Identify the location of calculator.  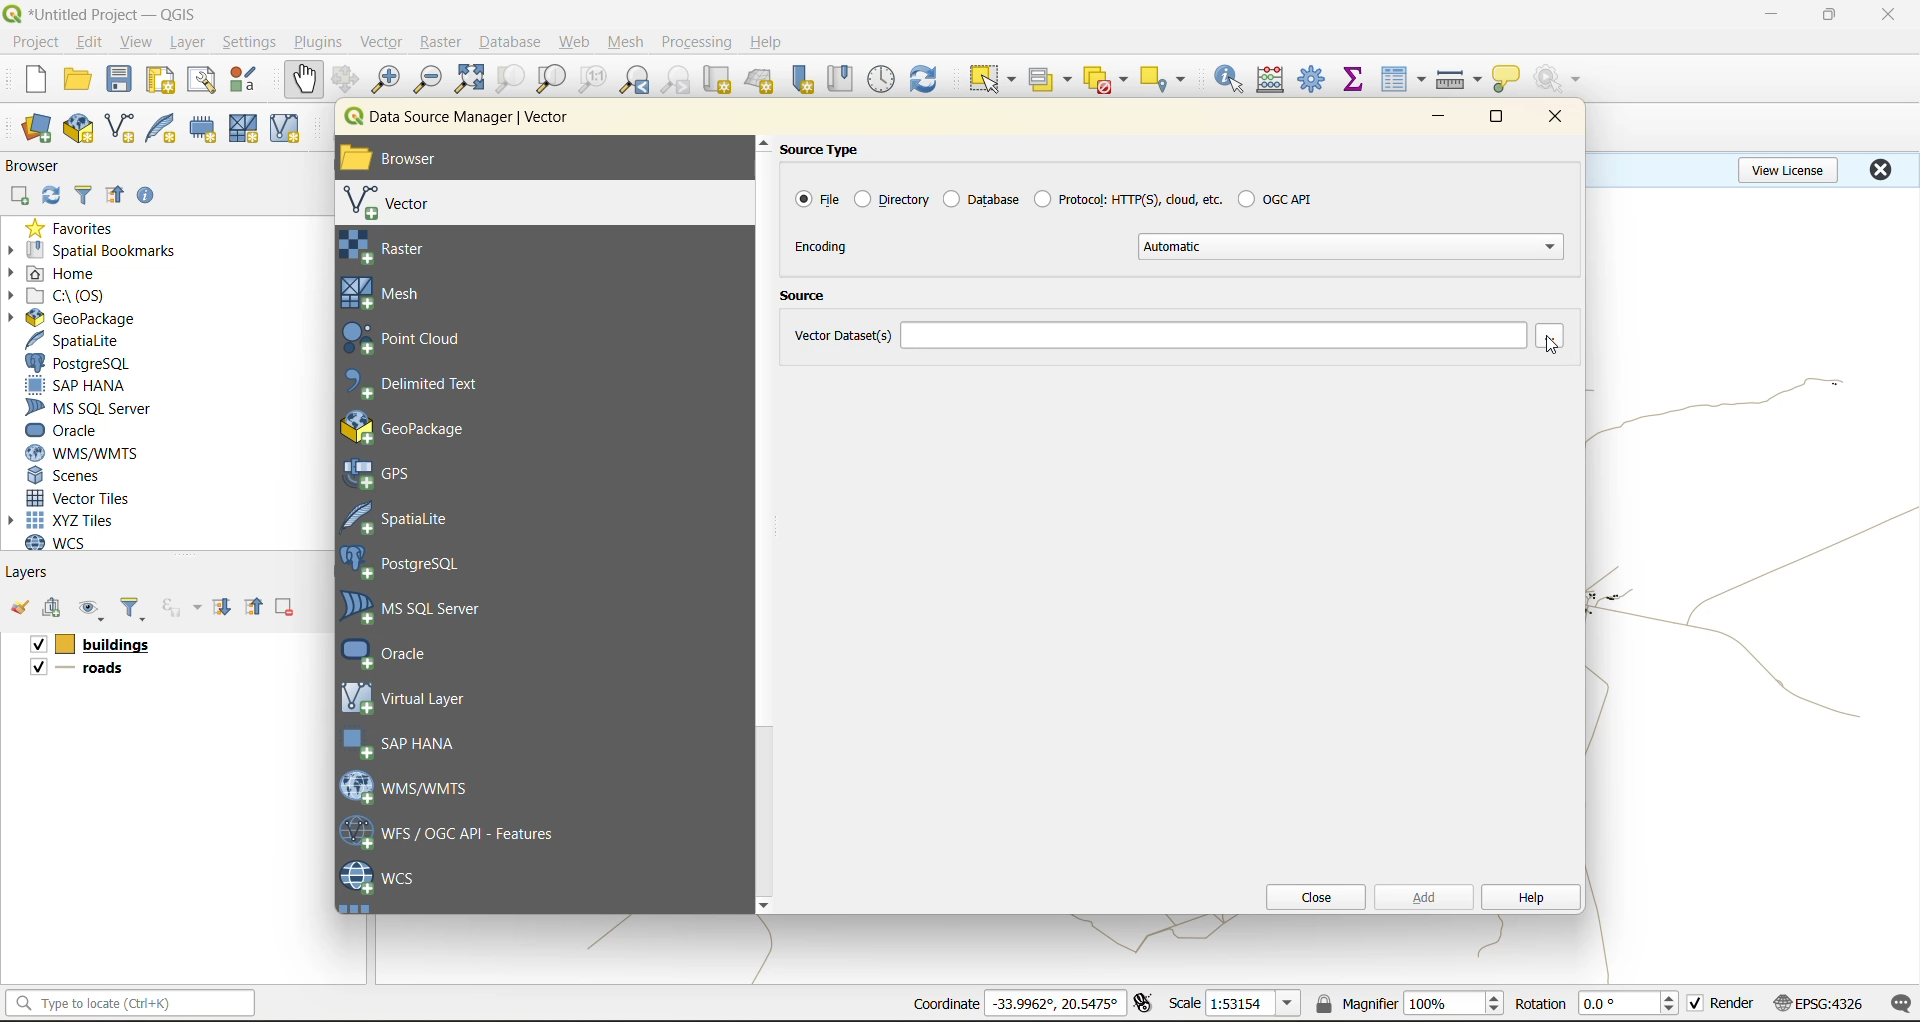
(1277, 82).